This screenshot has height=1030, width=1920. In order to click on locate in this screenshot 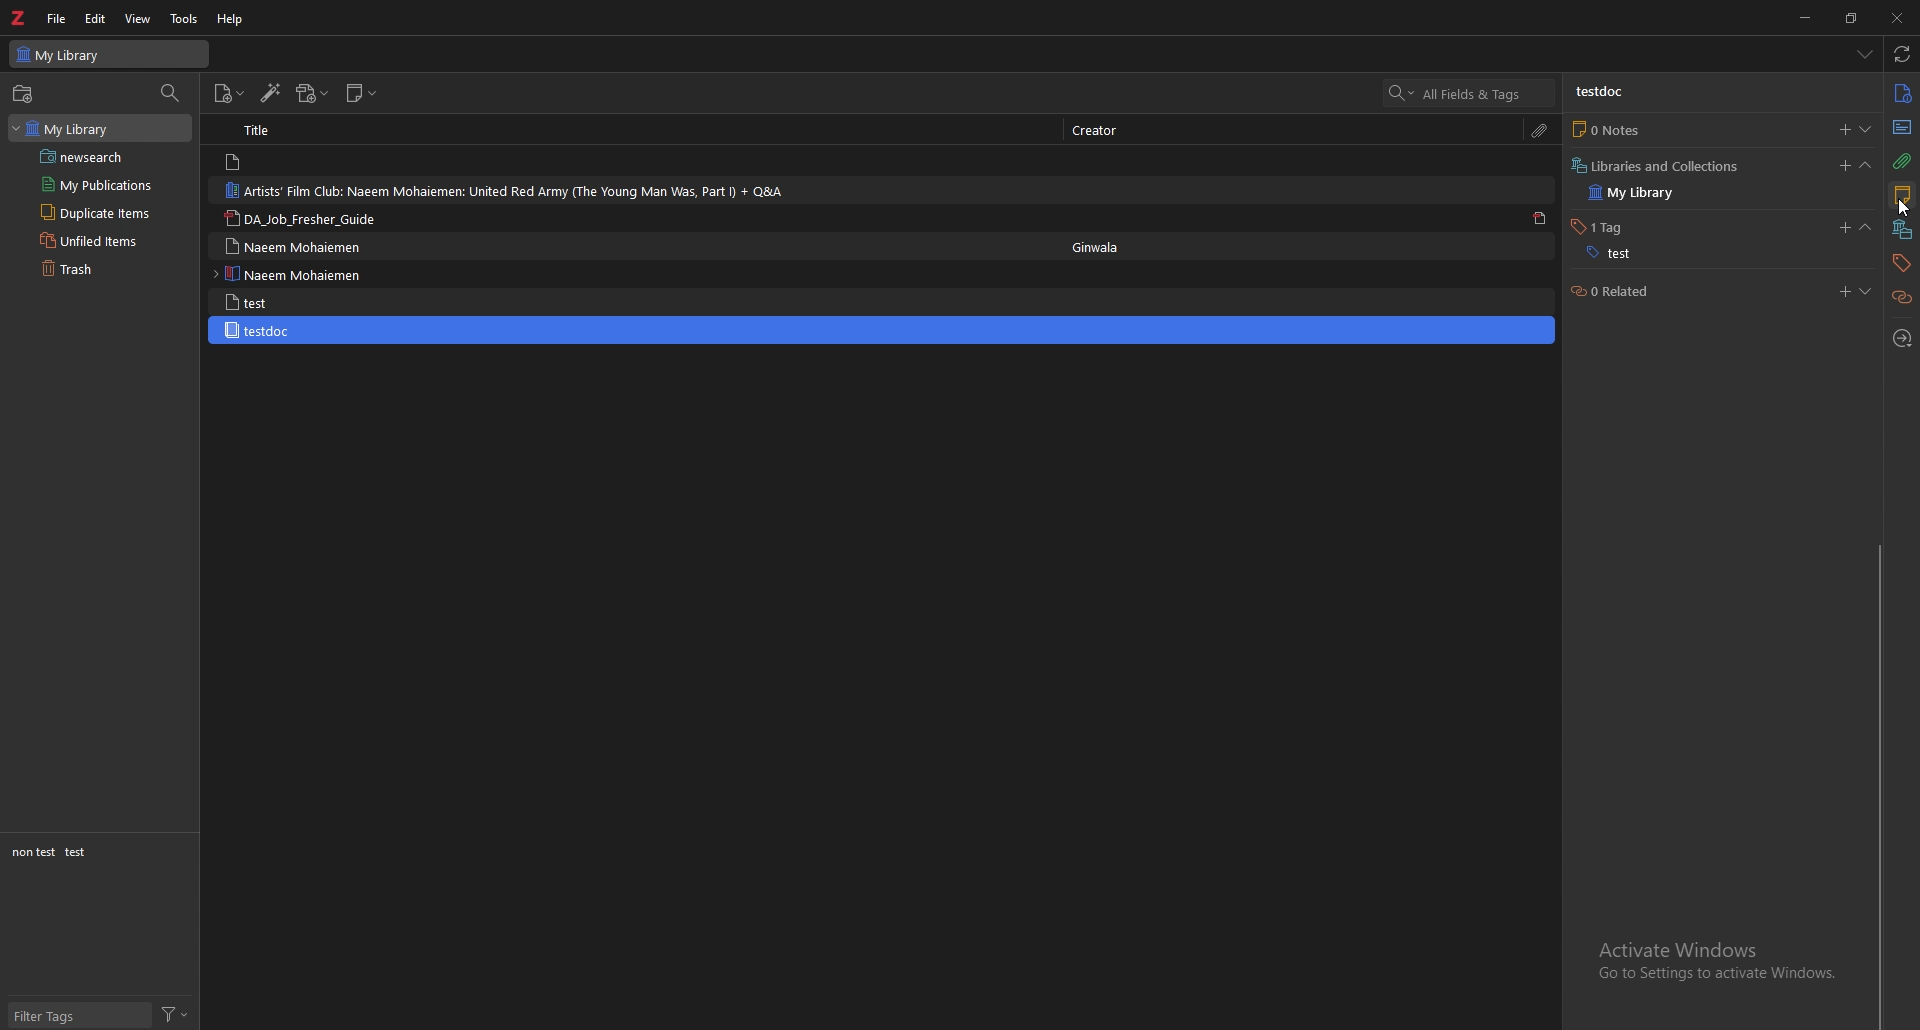, I will do `click(1902, 339)`.